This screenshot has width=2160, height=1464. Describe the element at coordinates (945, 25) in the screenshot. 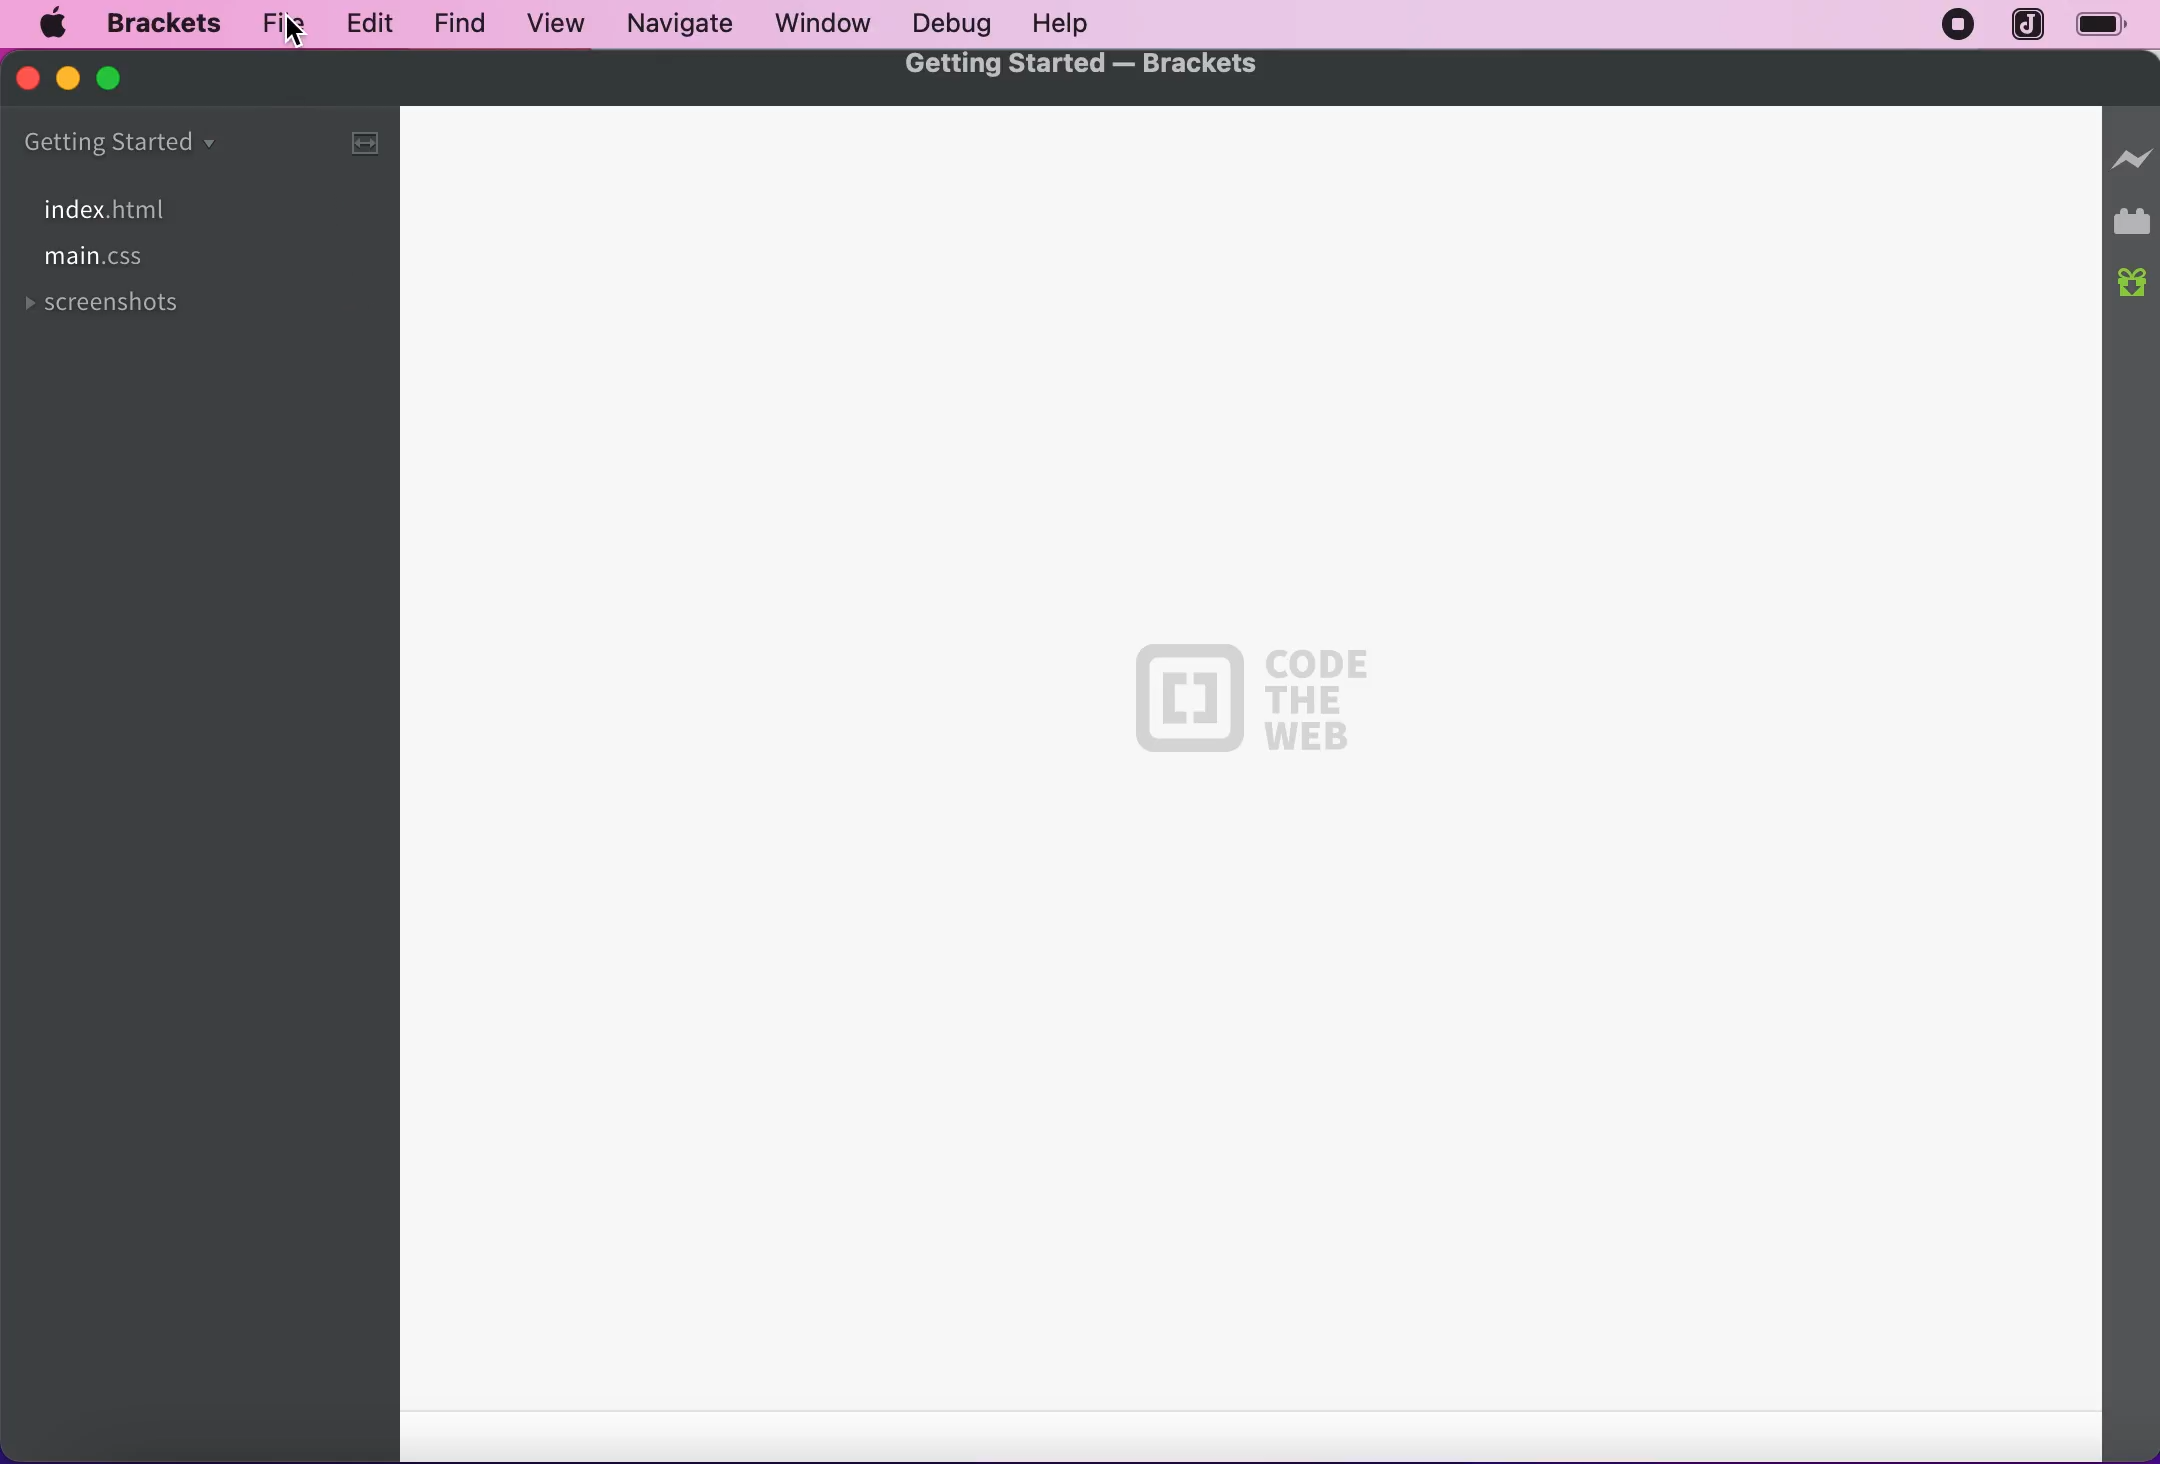

I see `debug` at that location.